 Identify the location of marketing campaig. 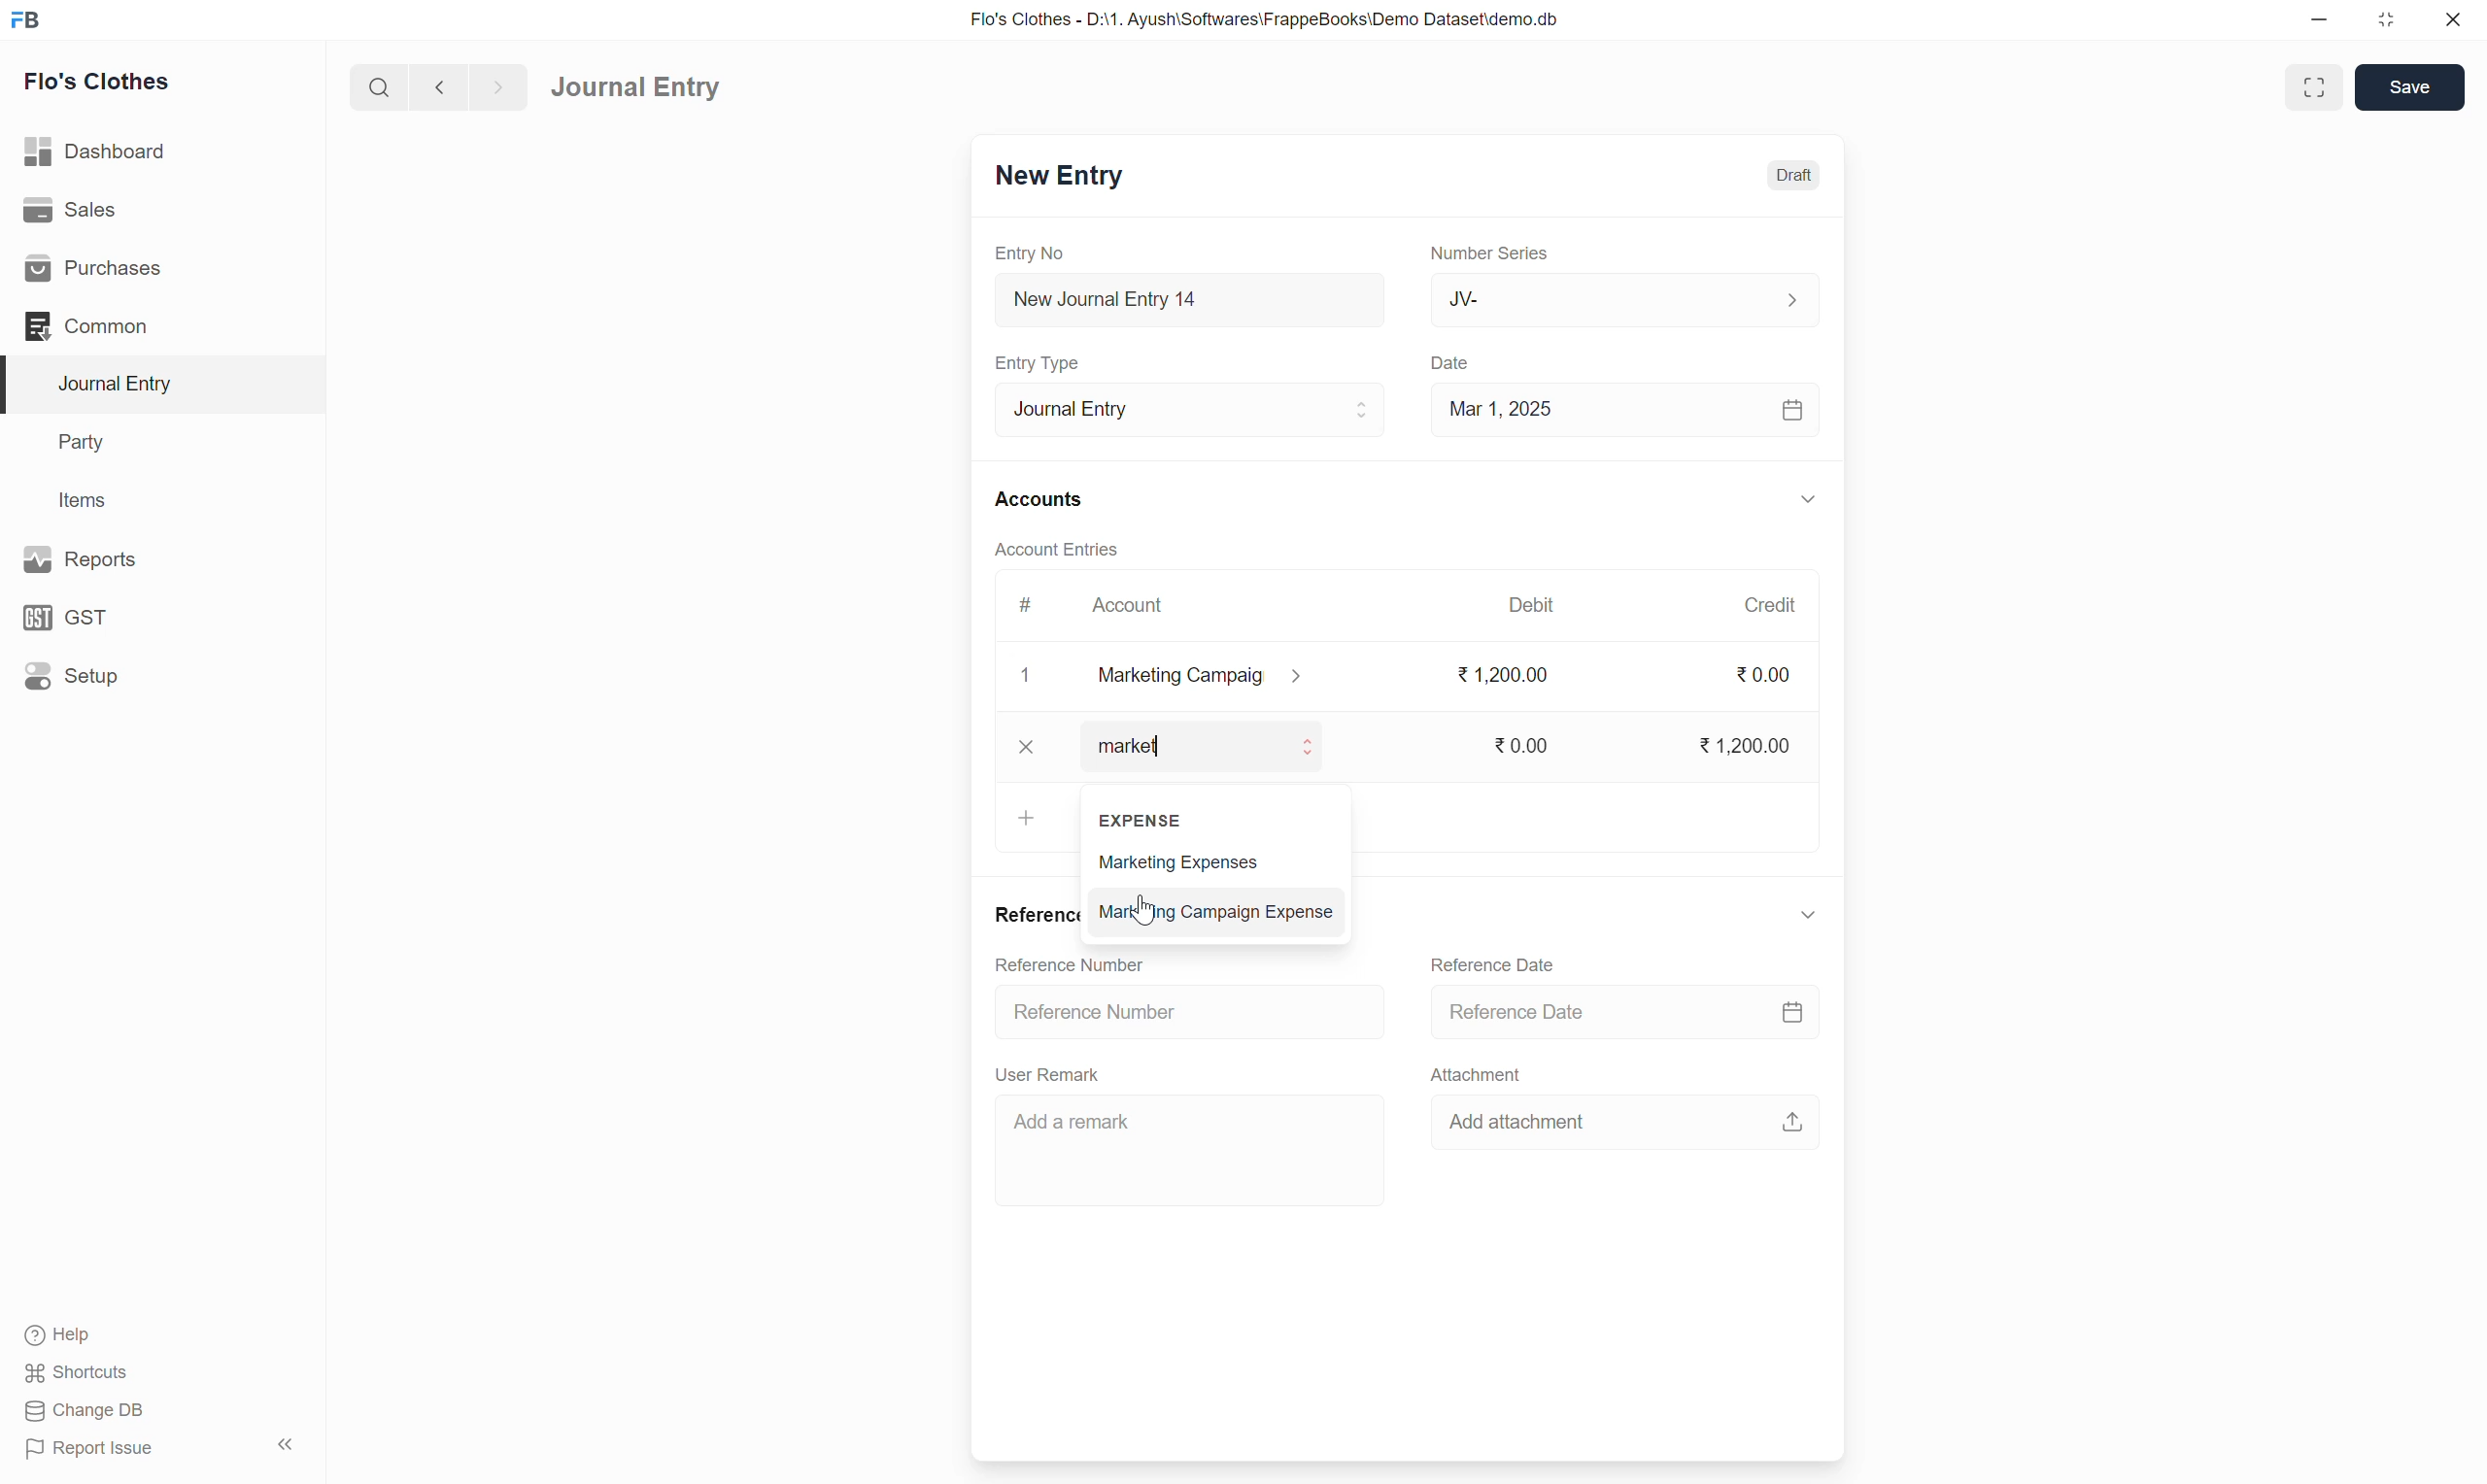
(1215, 677).